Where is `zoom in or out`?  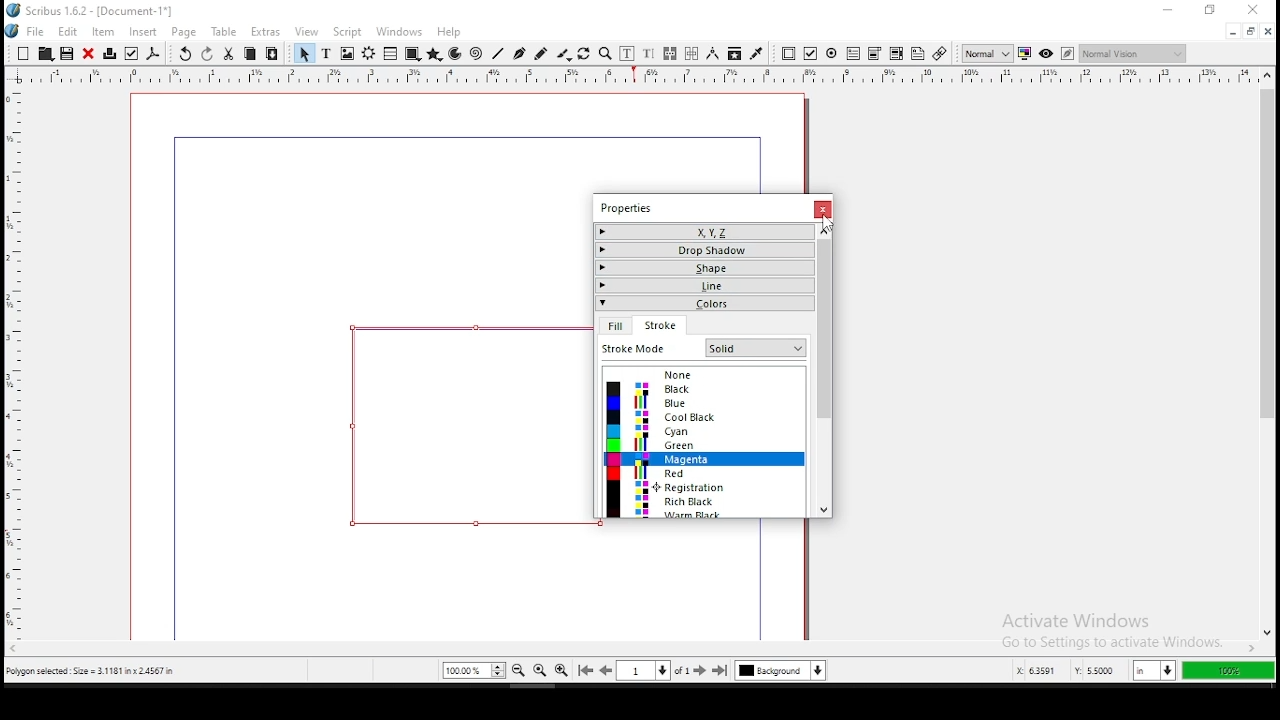 zoom in or out is located at coordinates (605, 54).